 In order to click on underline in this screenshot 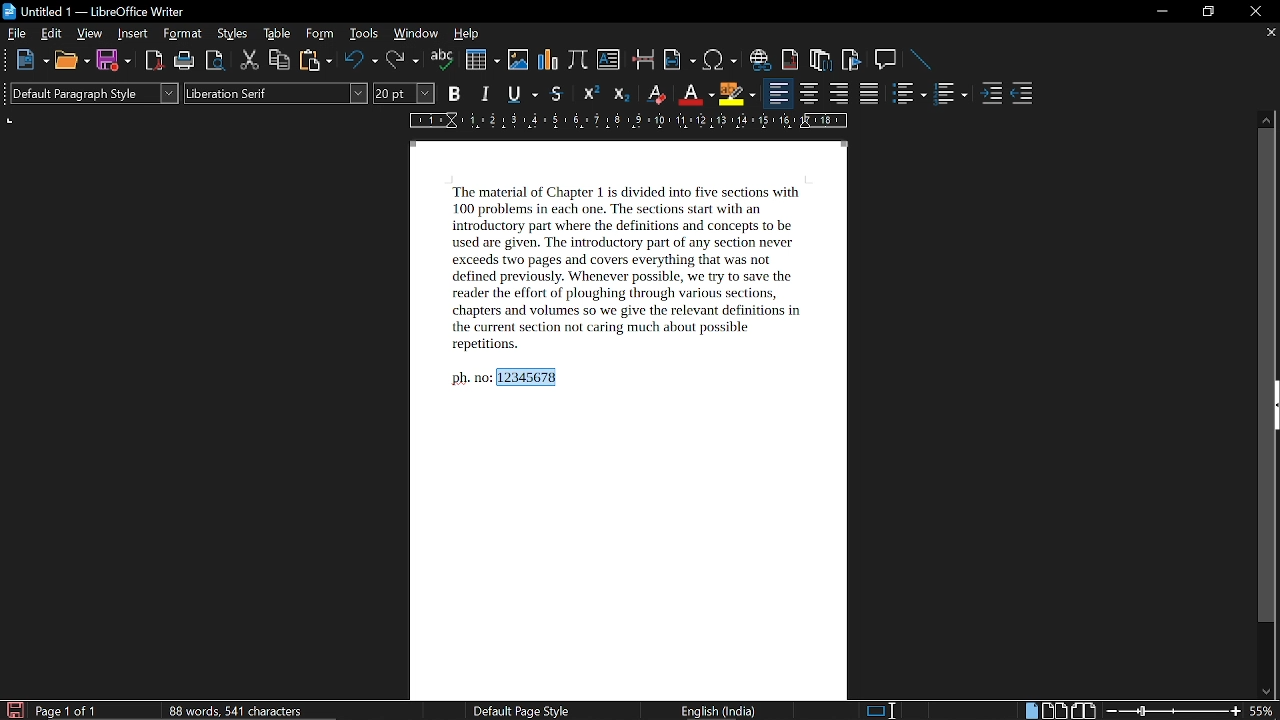, I will do `click(521, 93)`.